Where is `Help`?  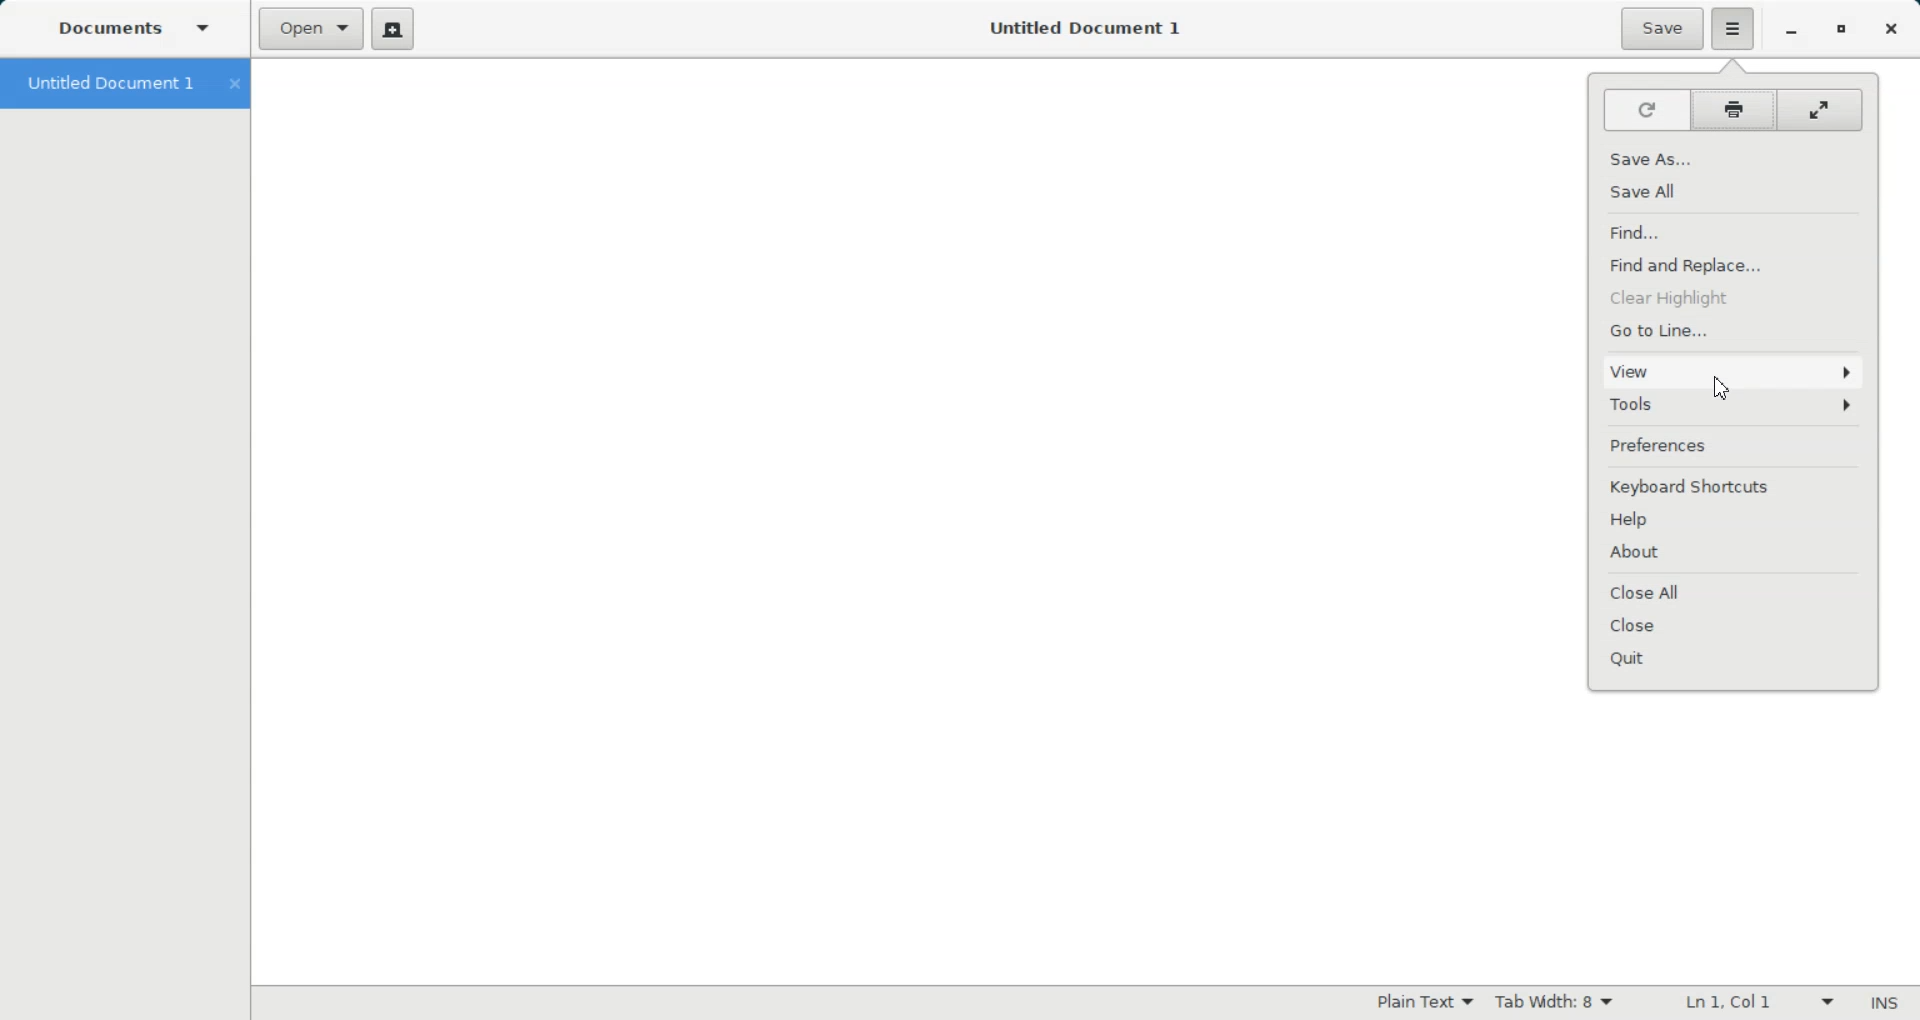 Help is located at coordinates (1732, 519).